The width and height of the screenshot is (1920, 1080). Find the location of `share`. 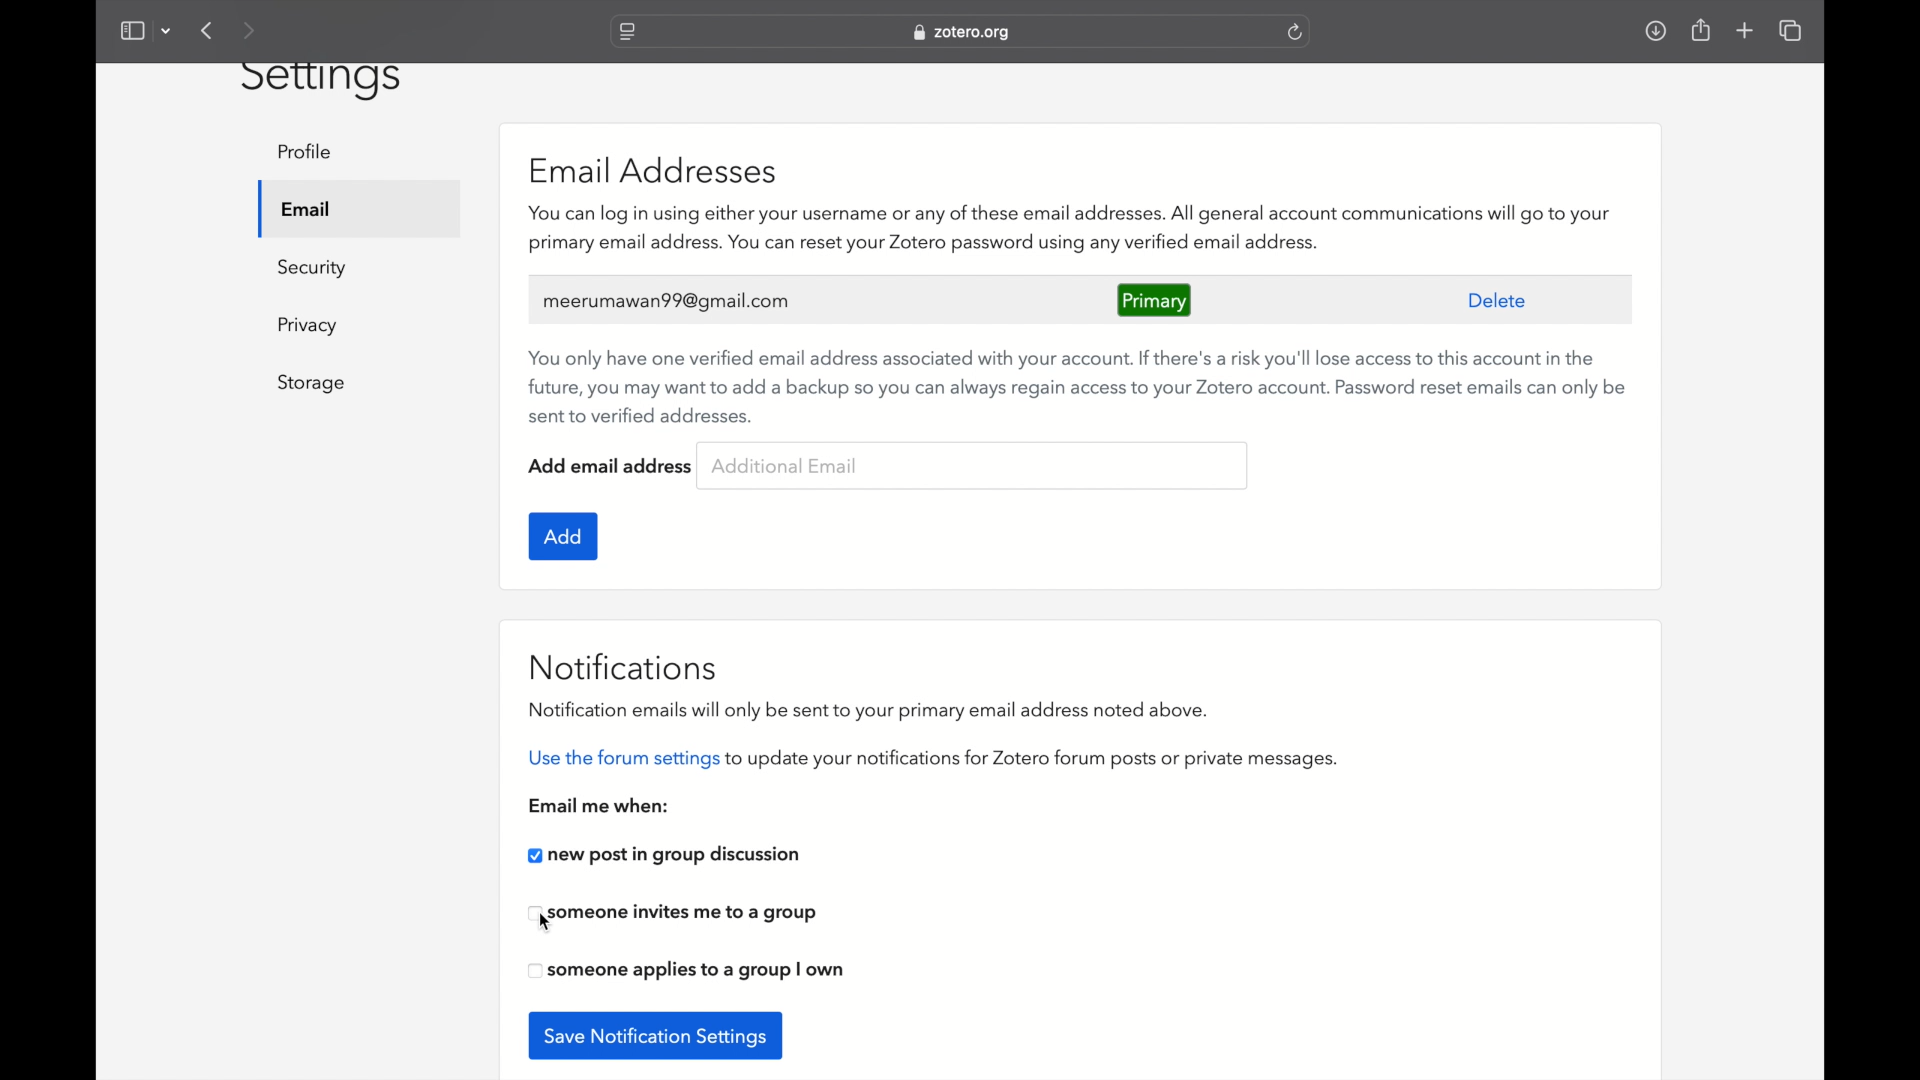

share is located at coordinates (1699, 30).